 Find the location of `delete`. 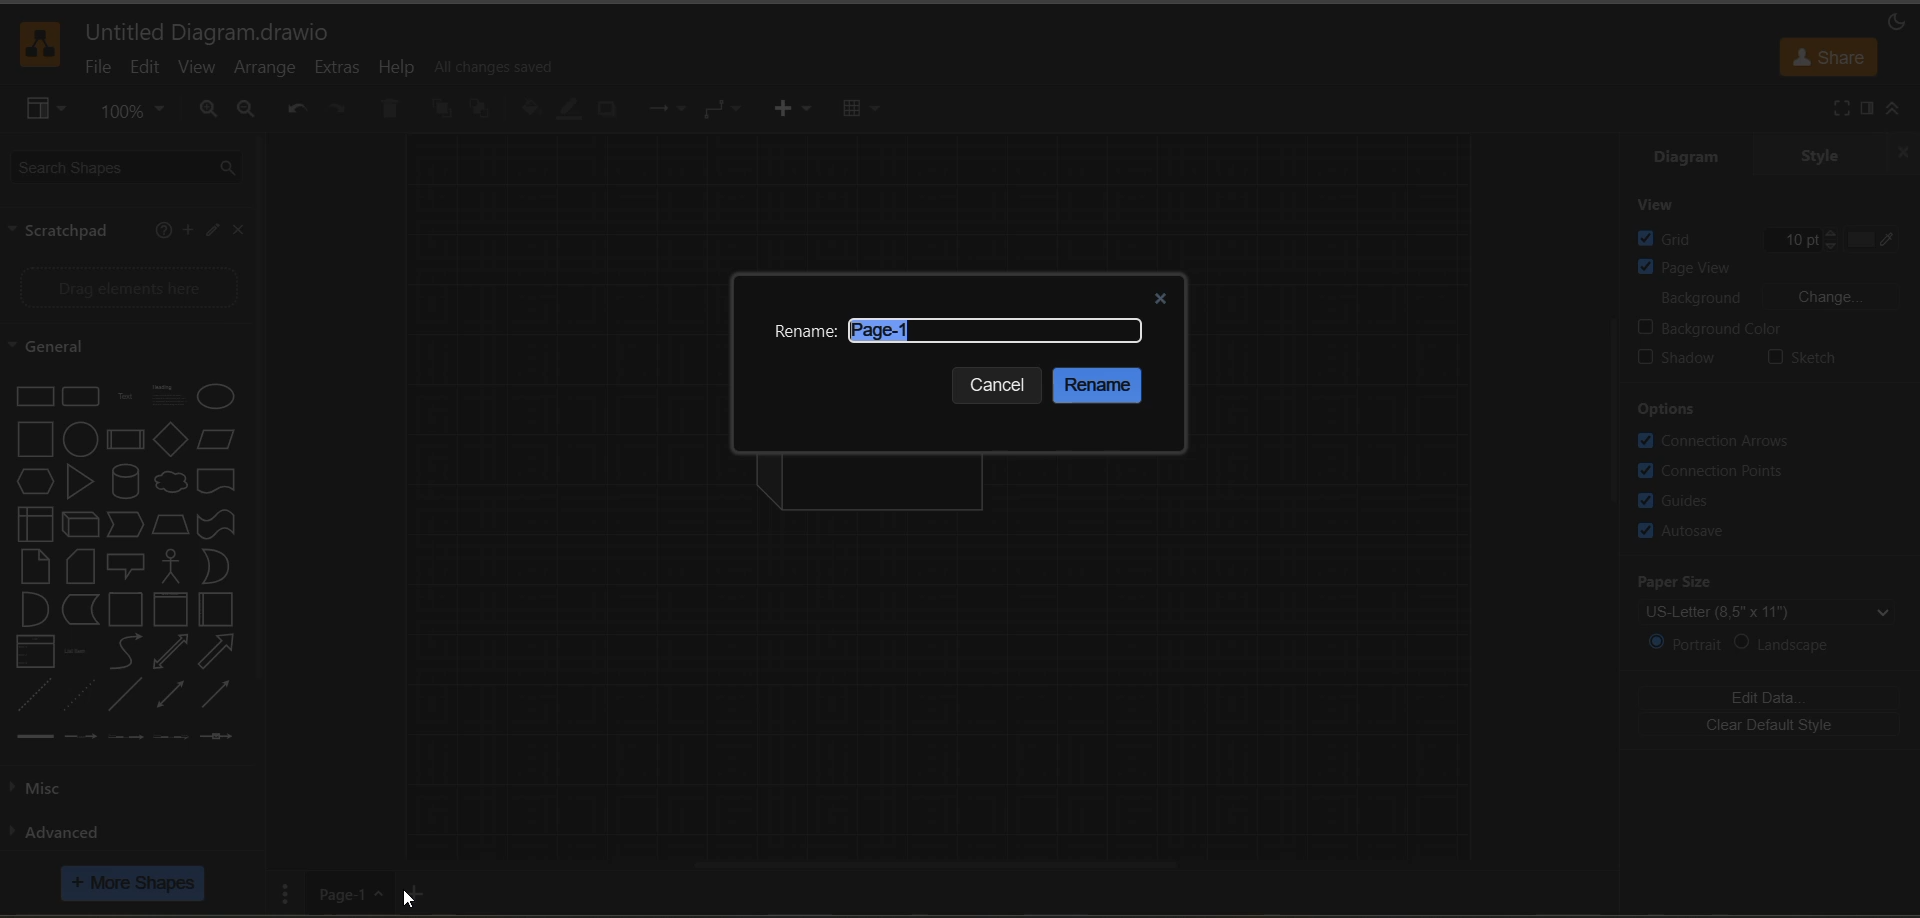

delete is located at coordinates (388, 110).